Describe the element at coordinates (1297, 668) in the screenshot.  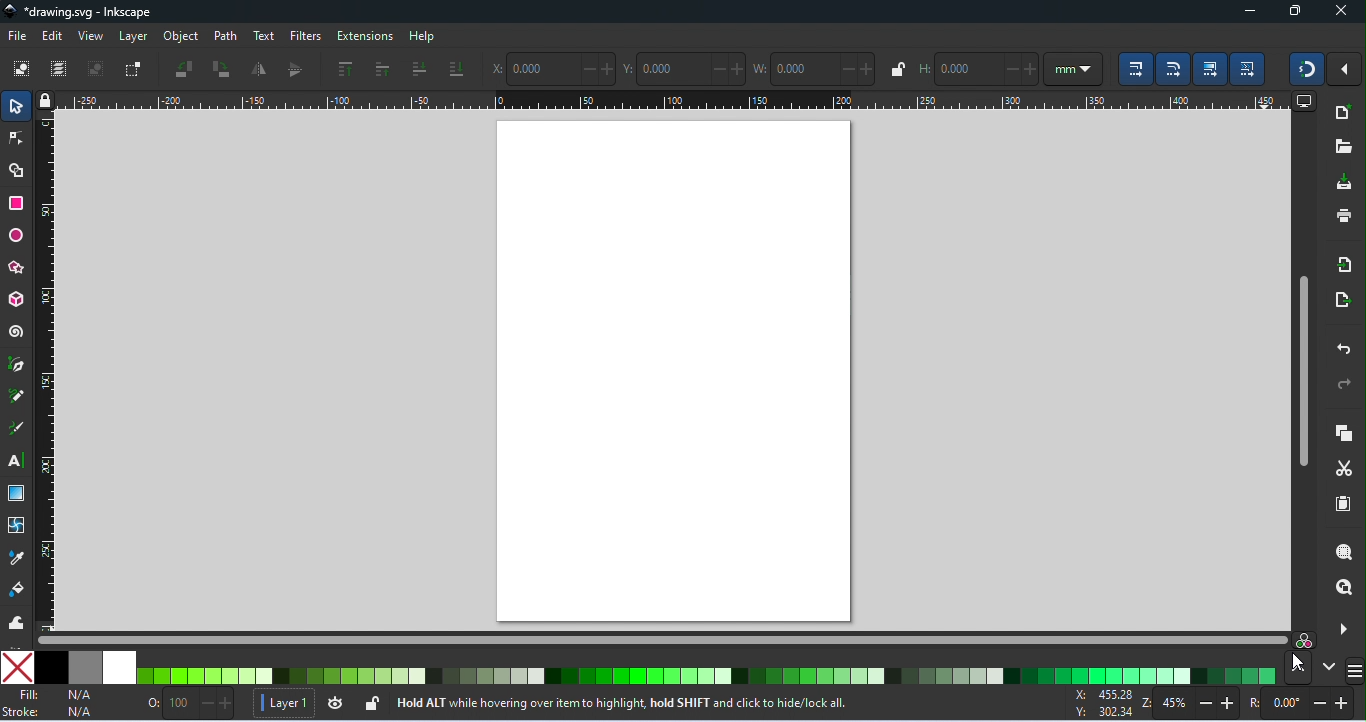
I see `previous color shade` at that location.